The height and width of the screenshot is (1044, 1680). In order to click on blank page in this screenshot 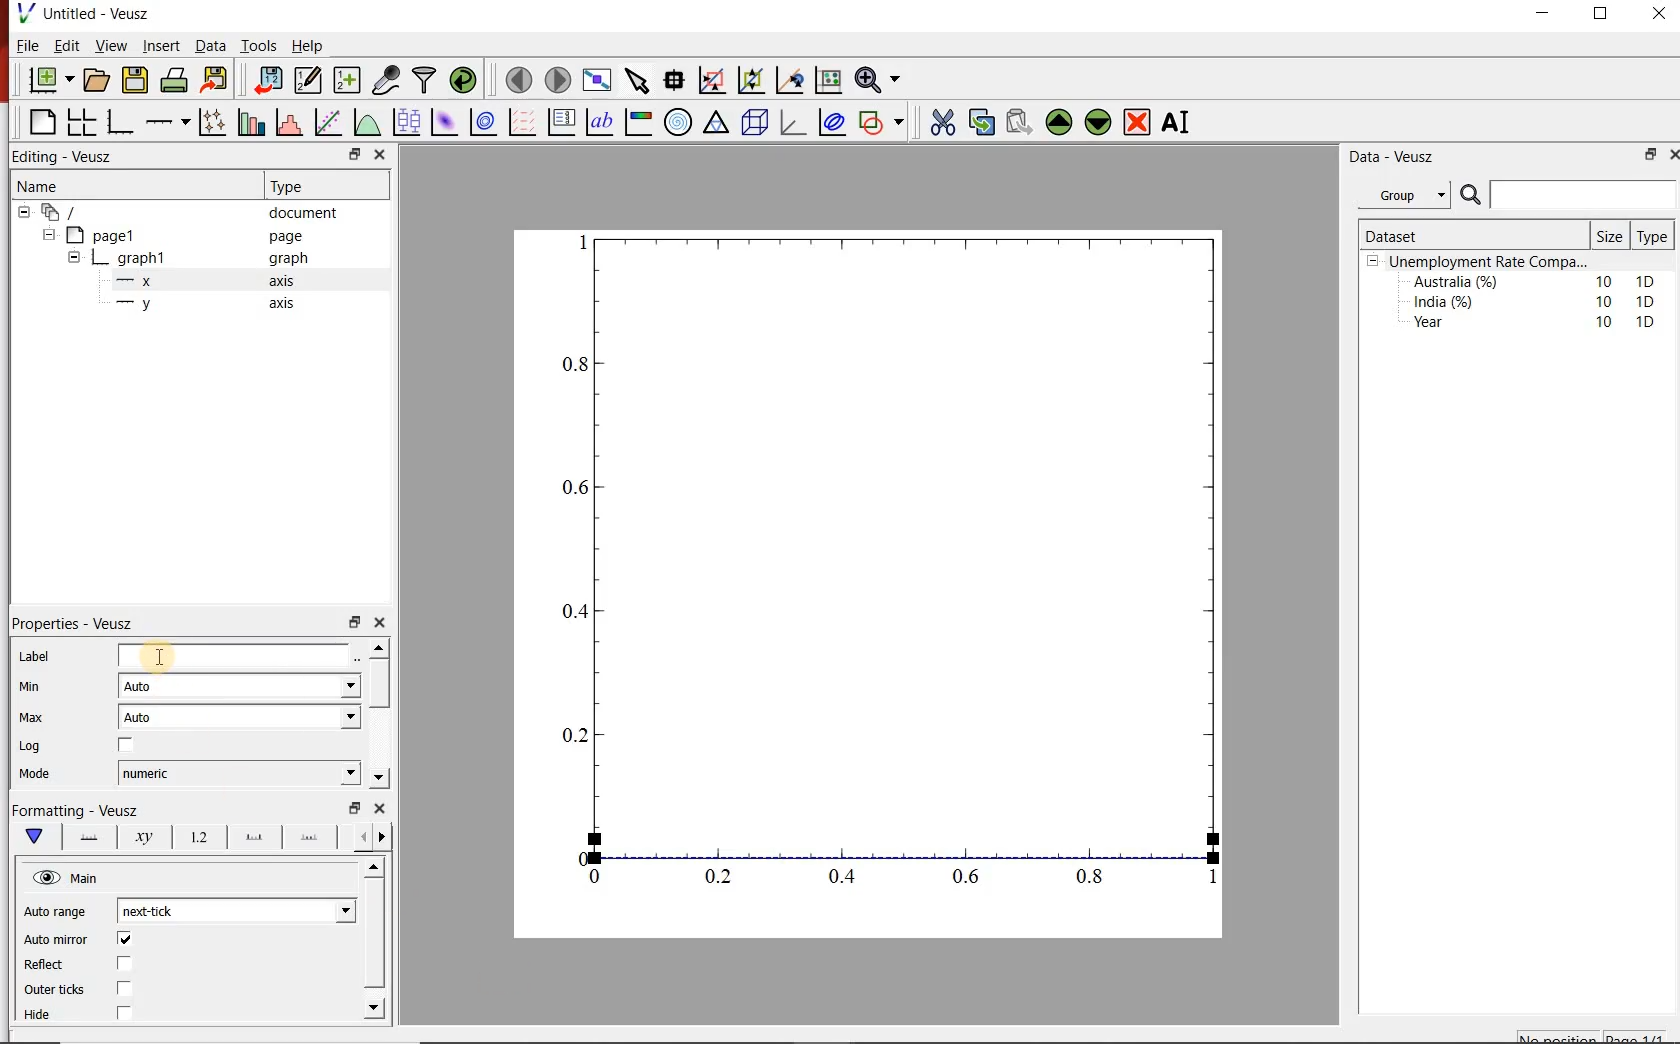, I will do `click(41, 120)`.